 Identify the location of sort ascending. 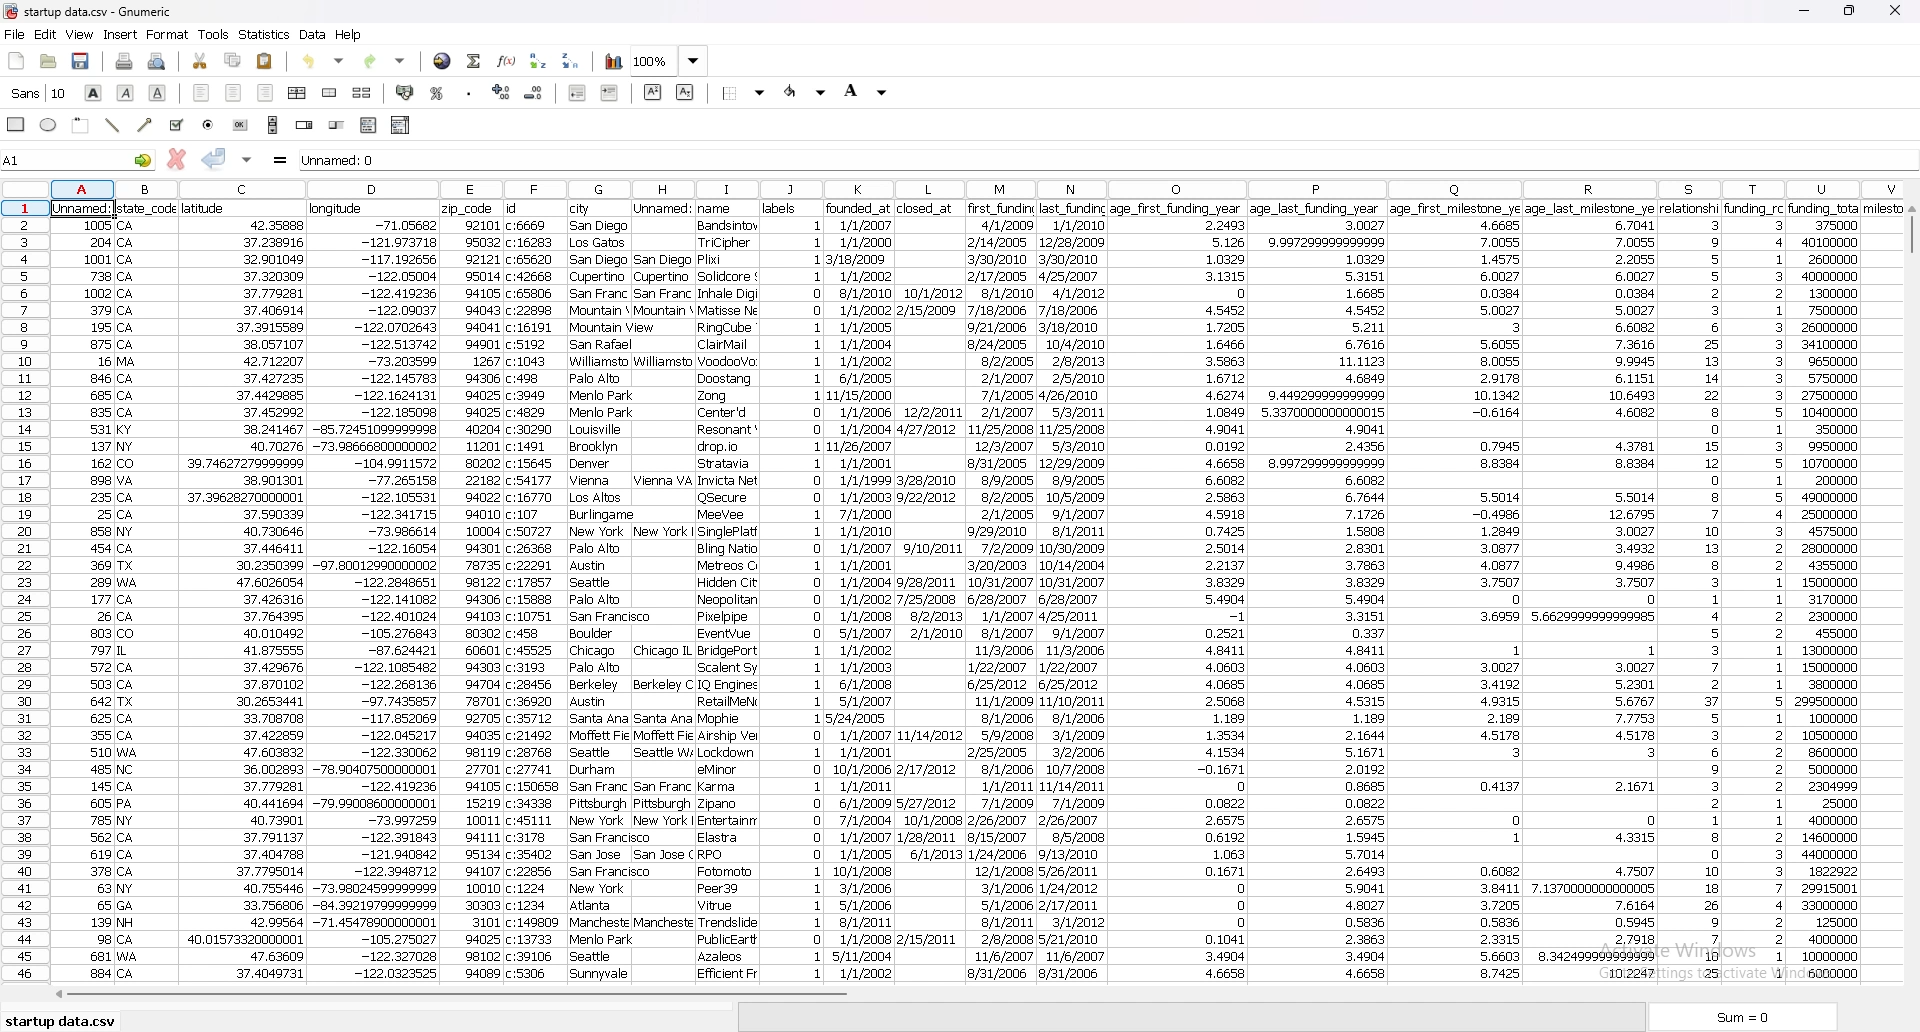
(539, 61).